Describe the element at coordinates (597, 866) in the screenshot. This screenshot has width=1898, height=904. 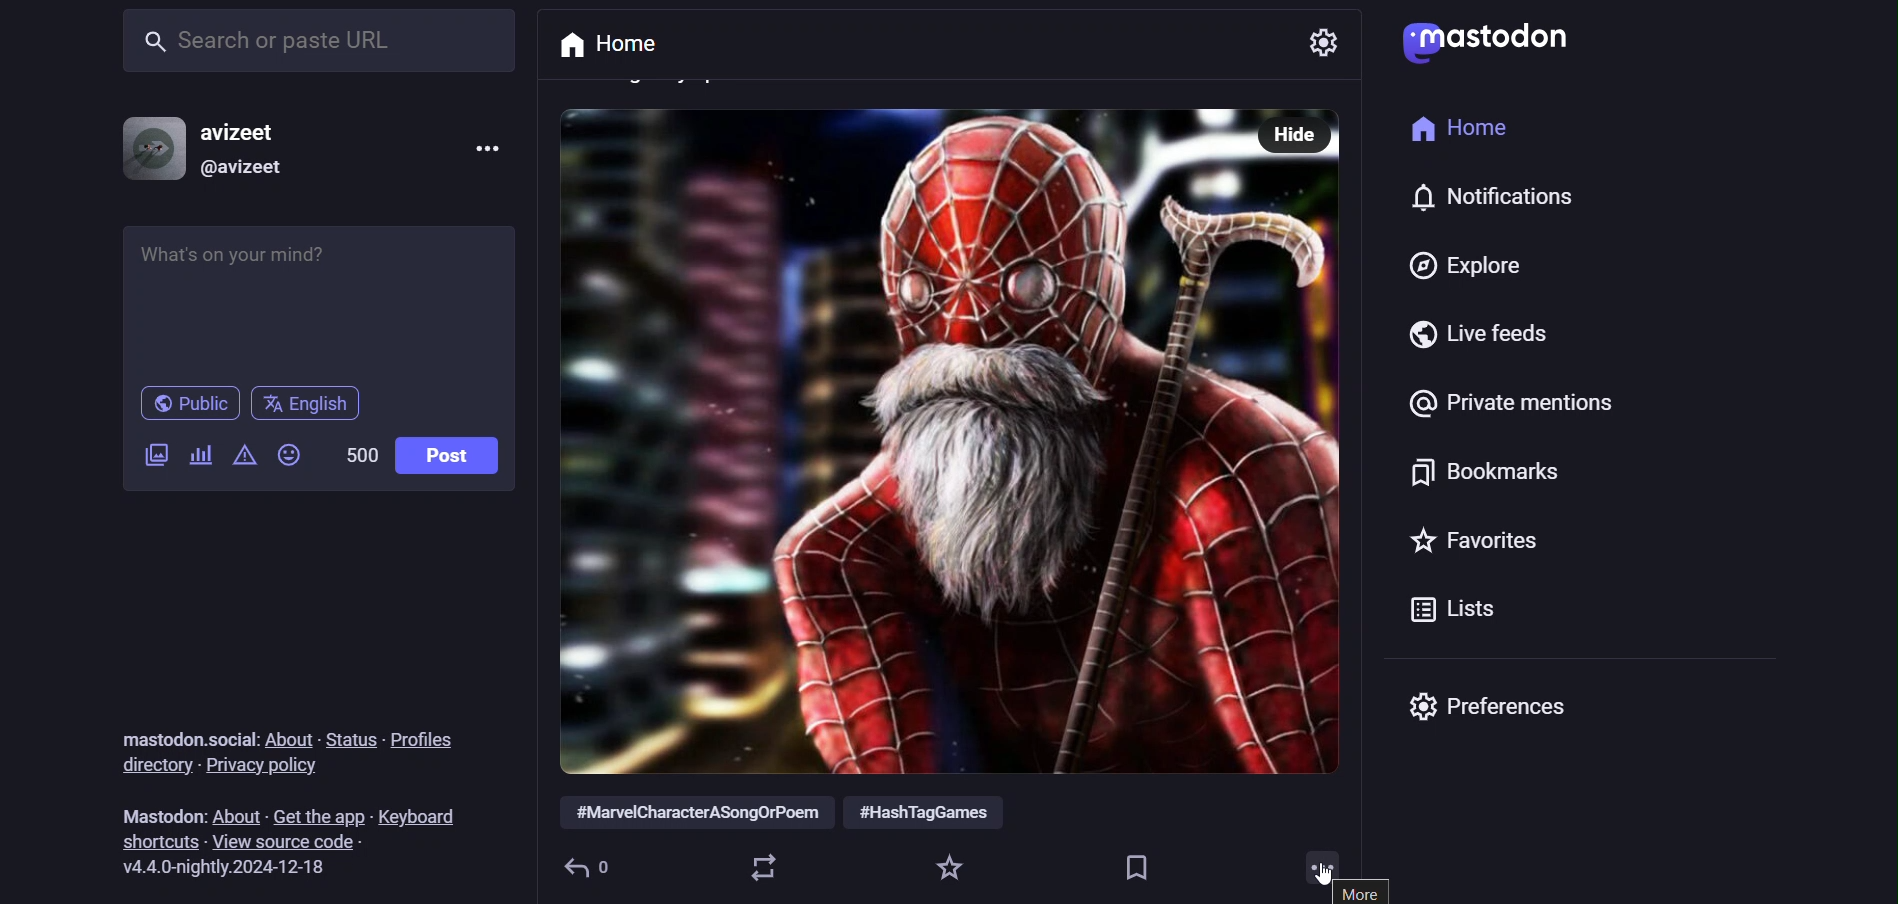
I see `replies` at that location.